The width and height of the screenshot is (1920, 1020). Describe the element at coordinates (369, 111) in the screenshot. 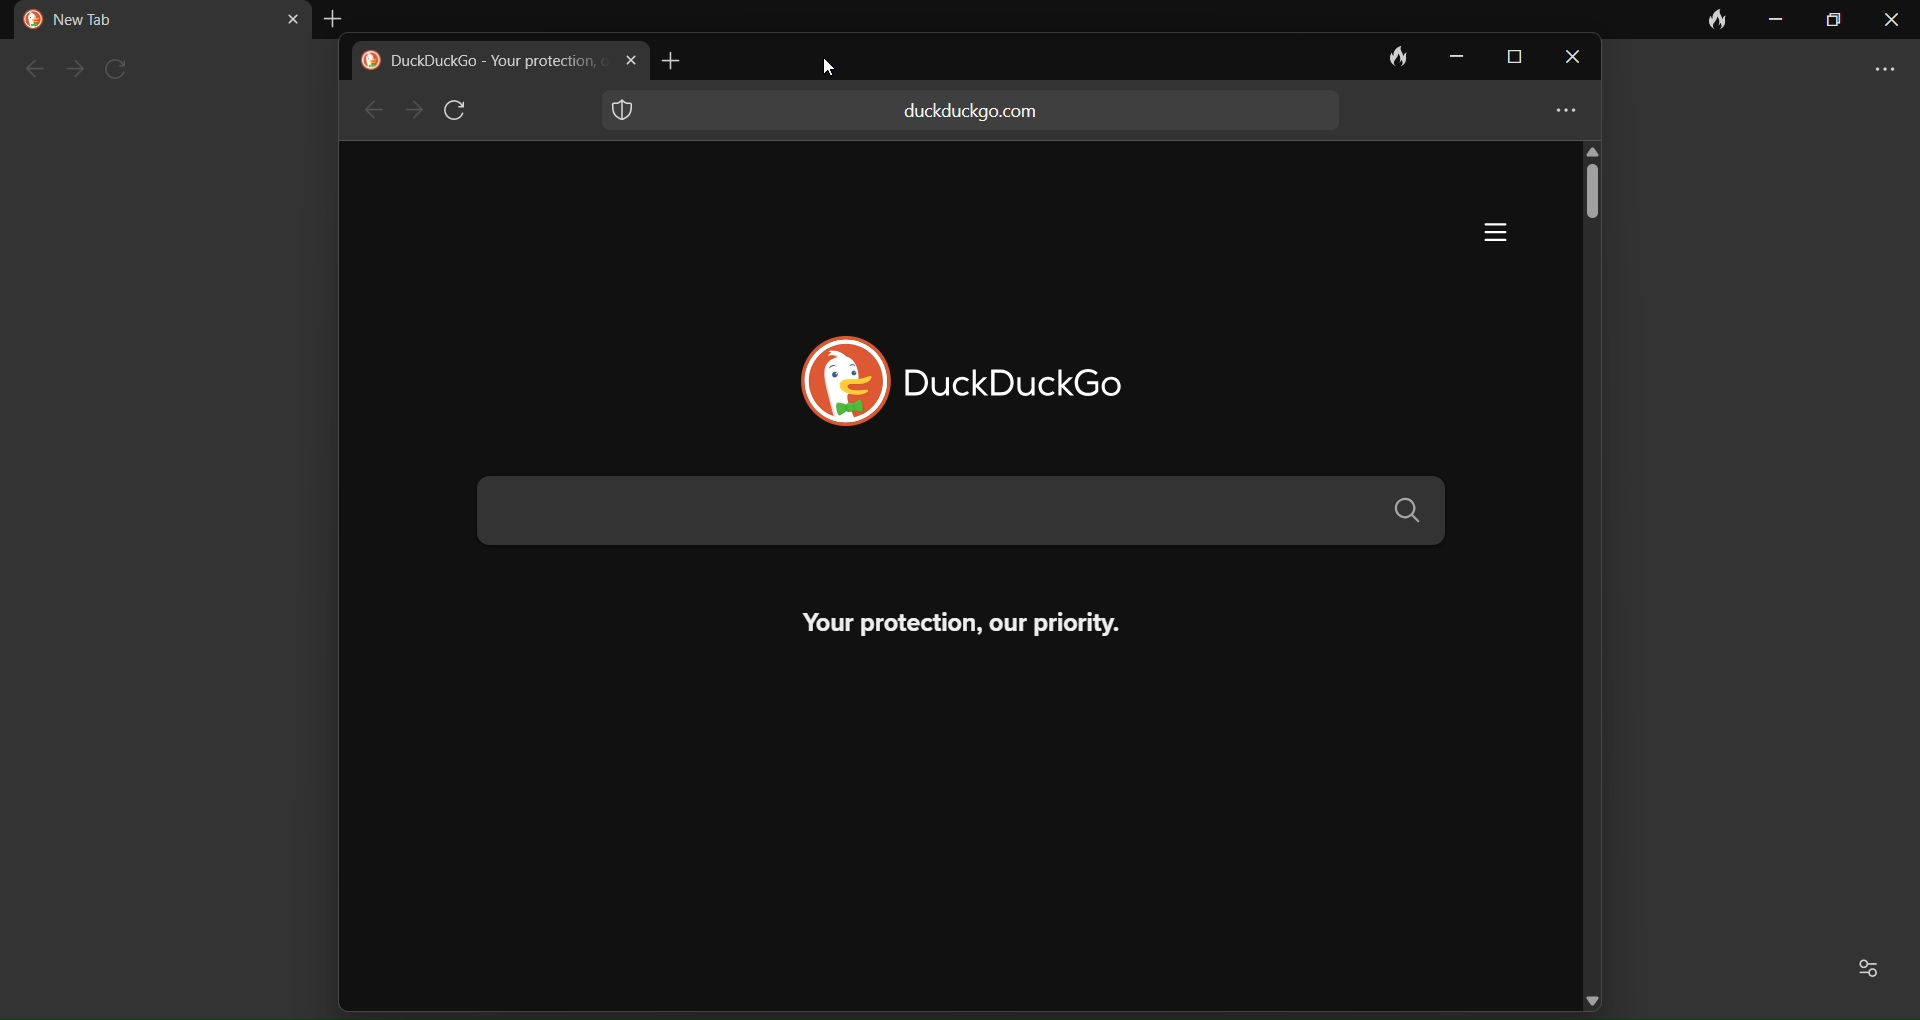

I see `back` at that location.